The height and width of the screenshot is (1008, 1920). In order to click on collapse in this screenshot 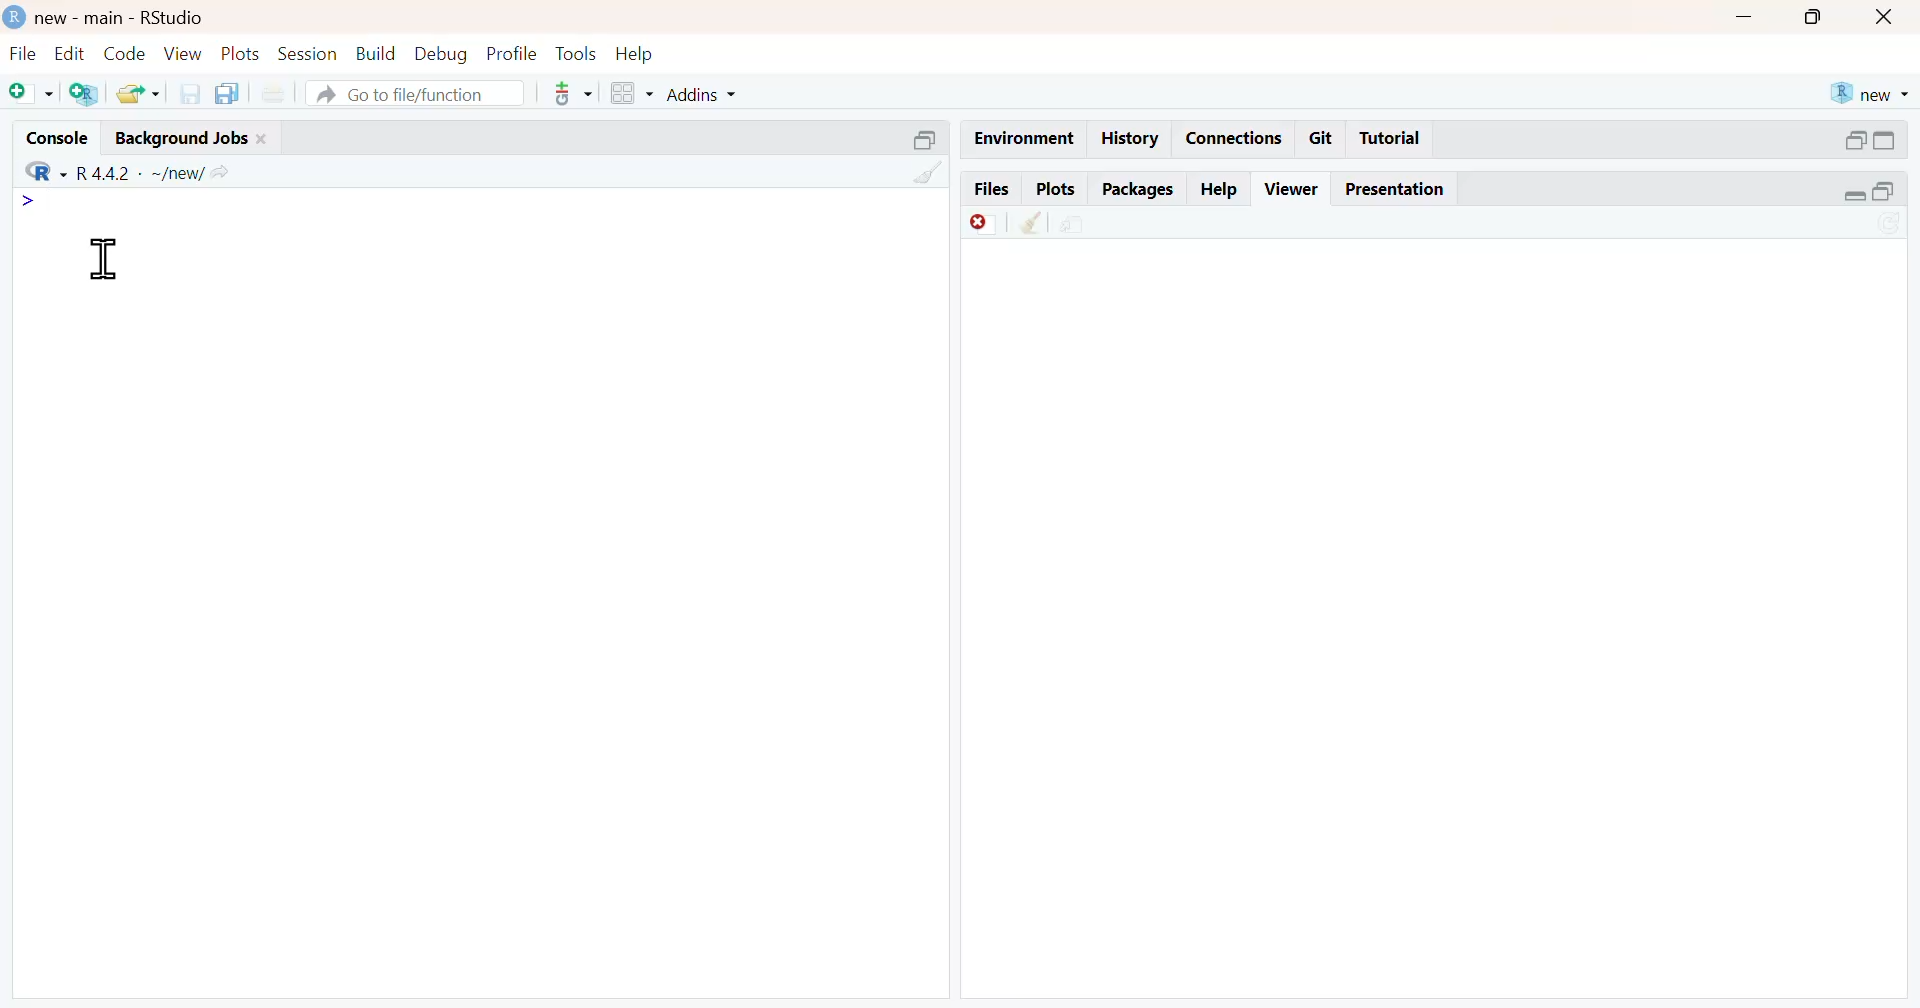, I will do `click(1888, 143)`.